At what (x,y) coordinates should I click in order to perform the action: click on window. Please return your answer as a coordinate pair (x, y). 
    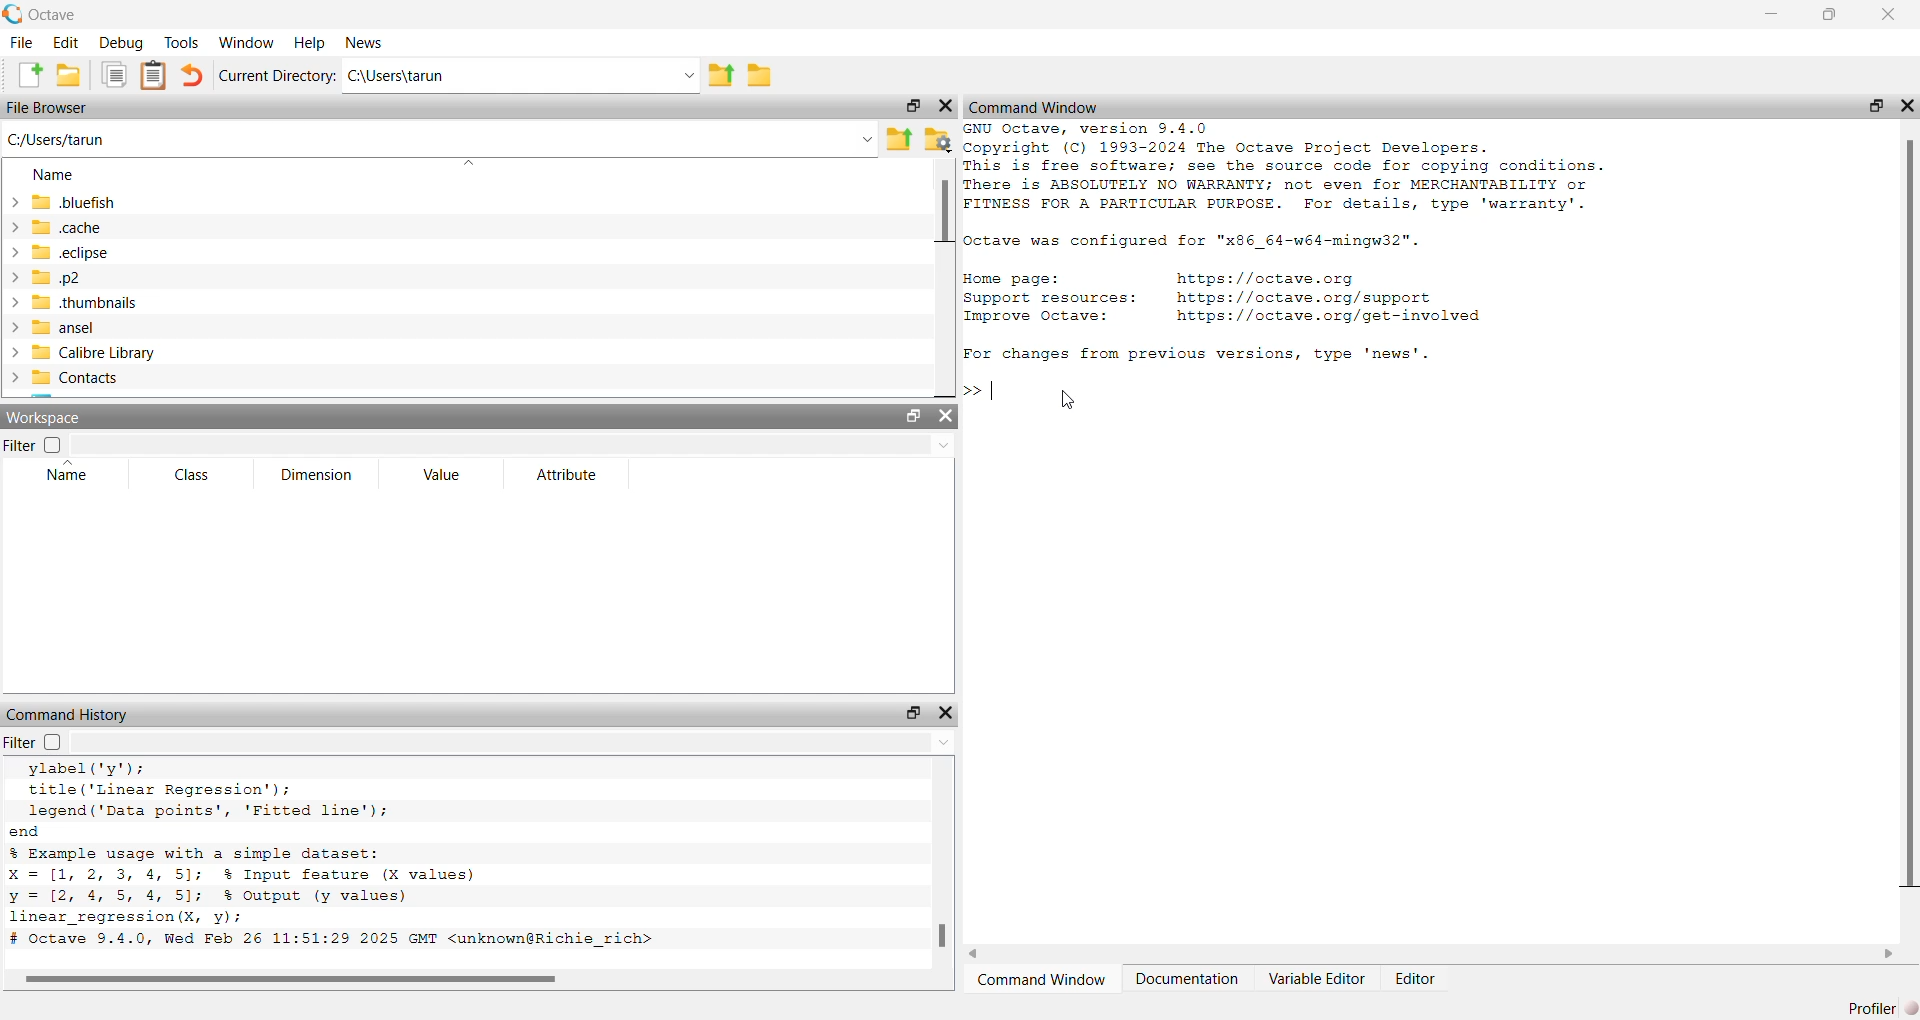
    Looking at the image, I should click on (249, 42).